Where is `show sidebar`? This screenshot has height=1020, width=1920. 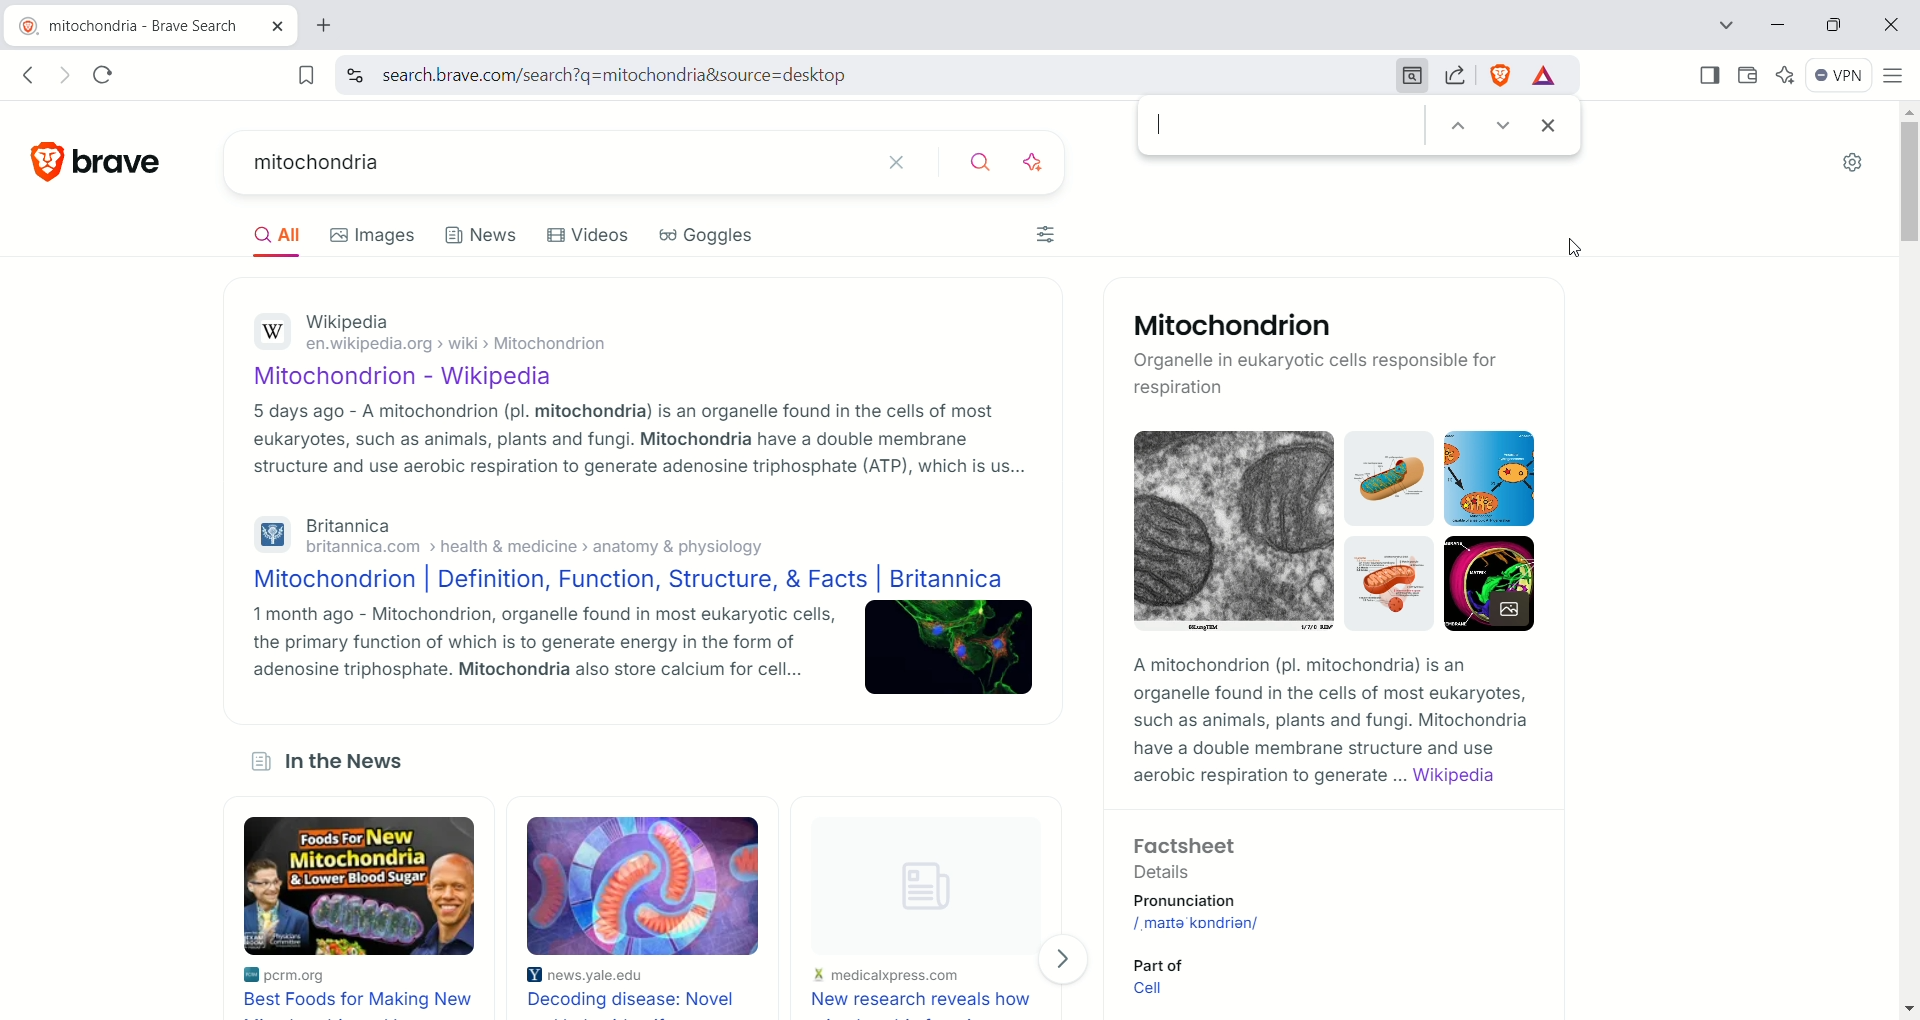
show sidebar is located at coordinates (1699, 76).